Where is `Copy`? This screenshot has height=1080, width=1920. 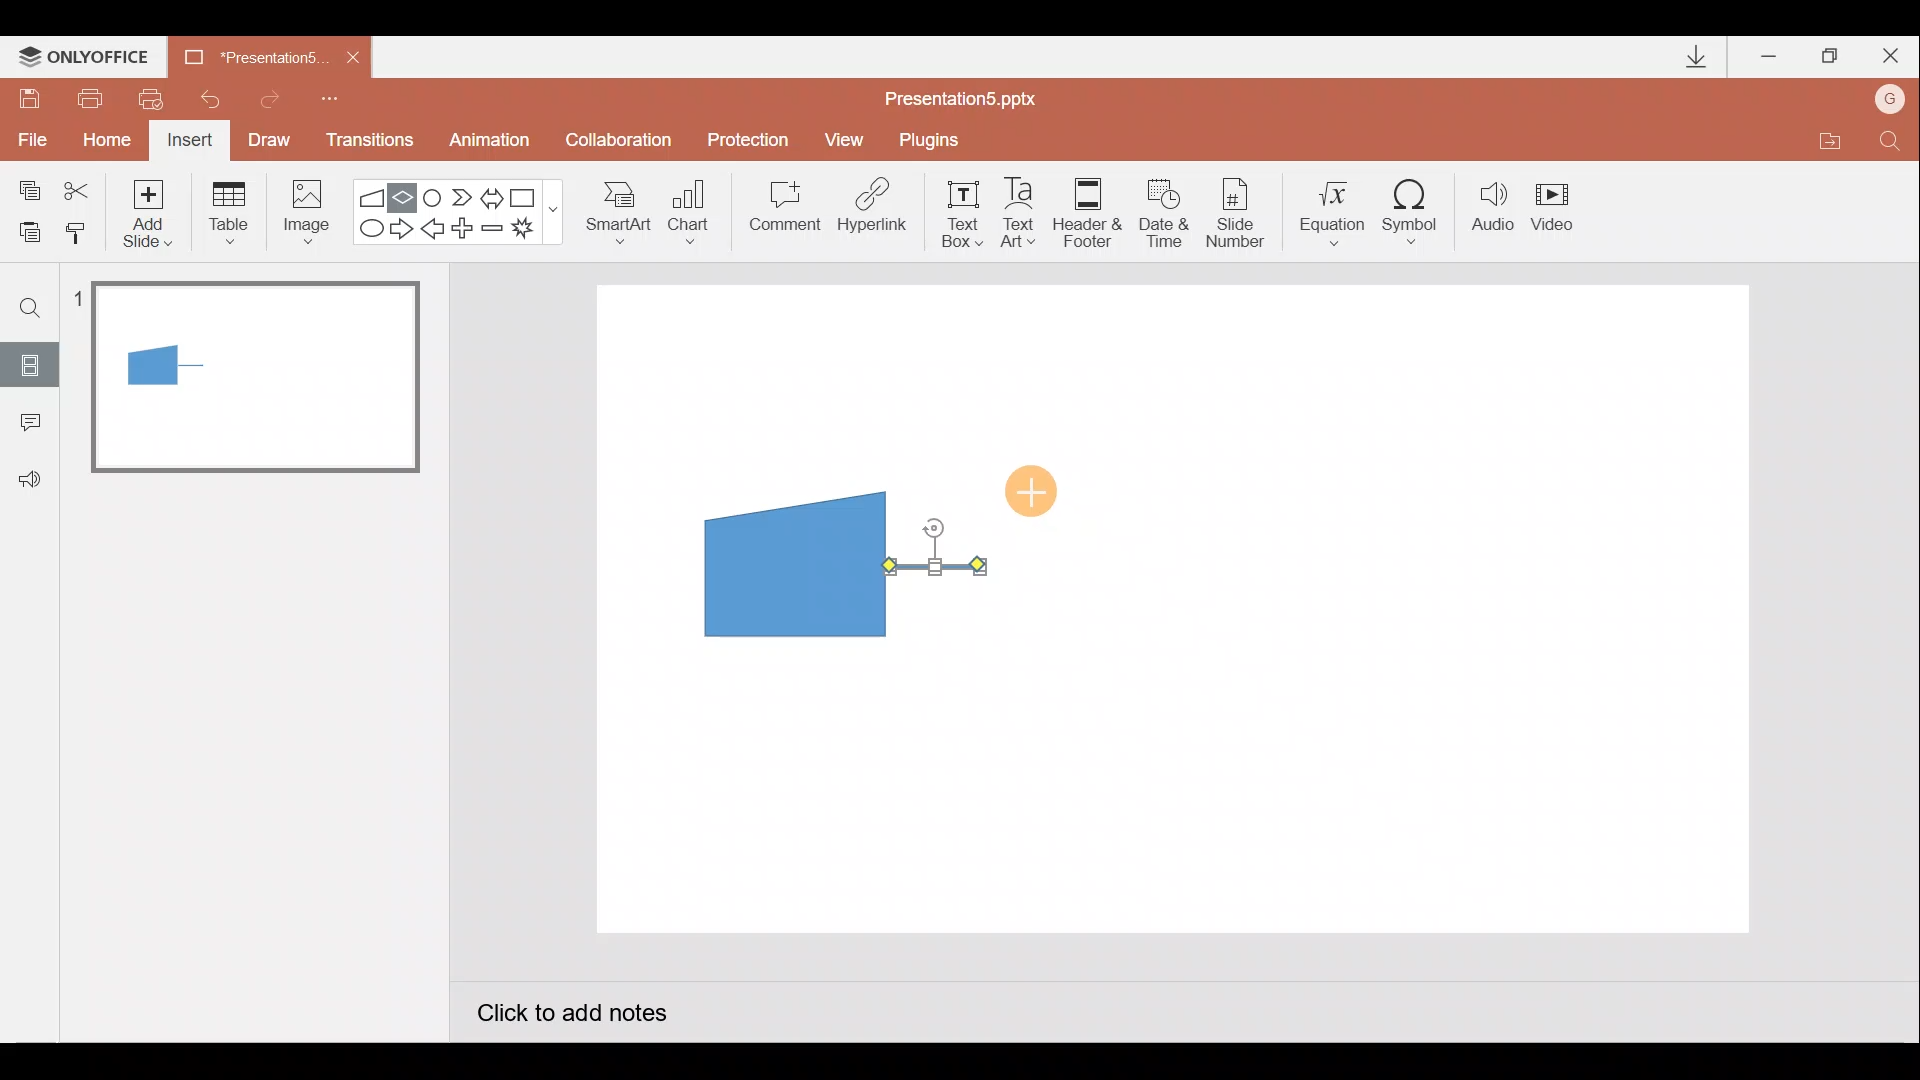 Copy is located at coordinates (26, 187).